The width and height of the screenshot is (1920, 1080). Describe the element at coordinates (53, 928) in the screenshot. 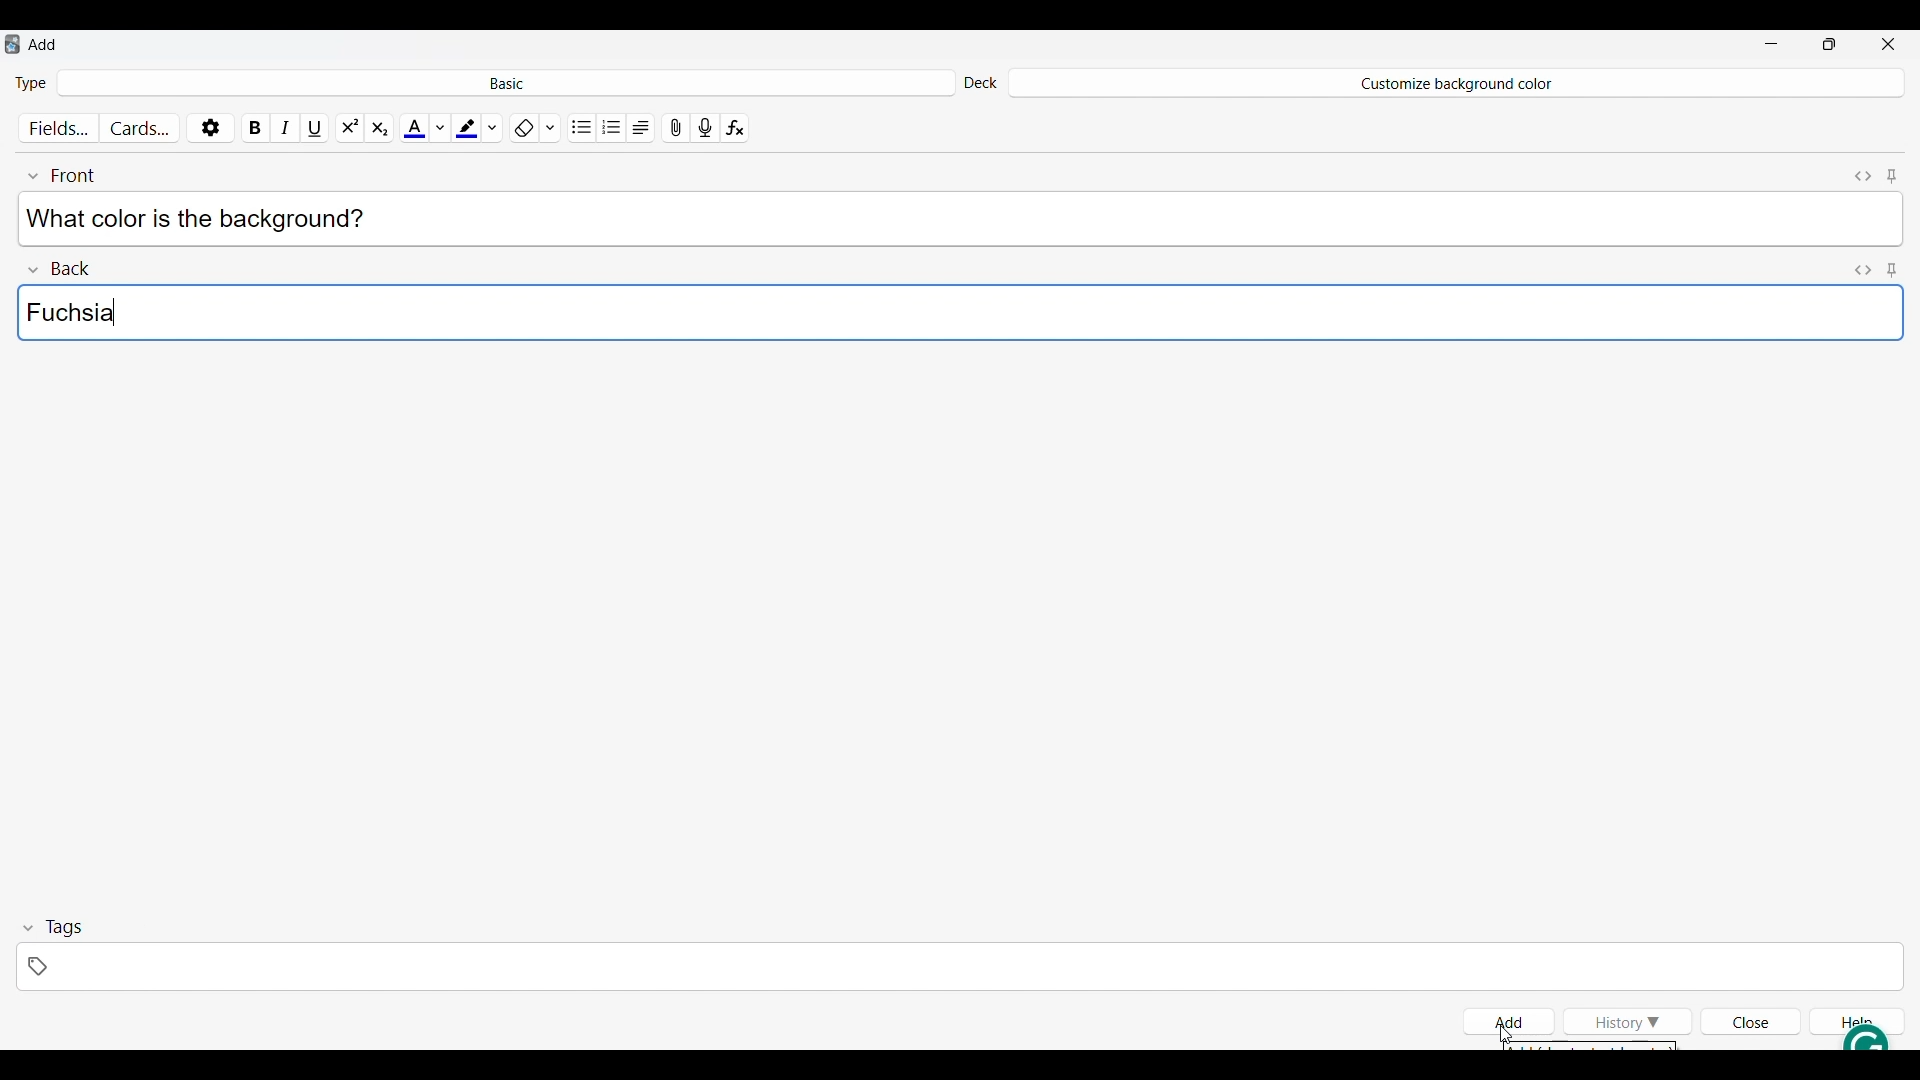

I see `Collapse tags` at that location.